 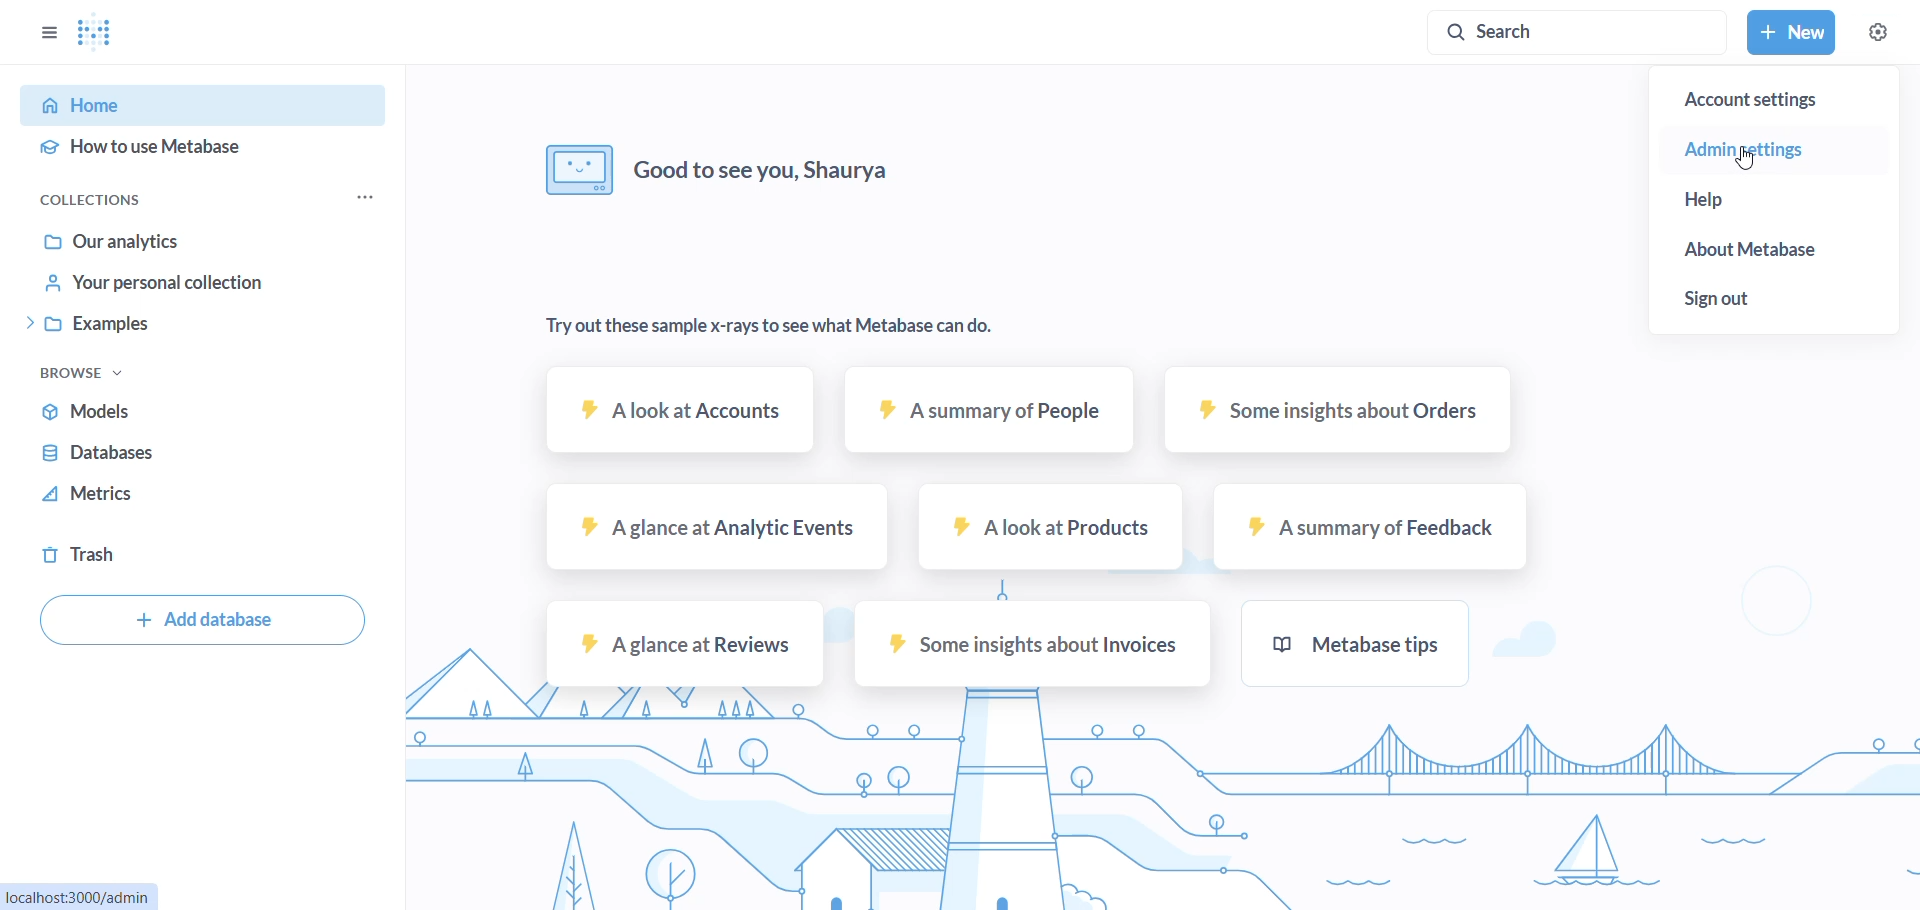 I want to click on browse, so click(x=89, y=372).